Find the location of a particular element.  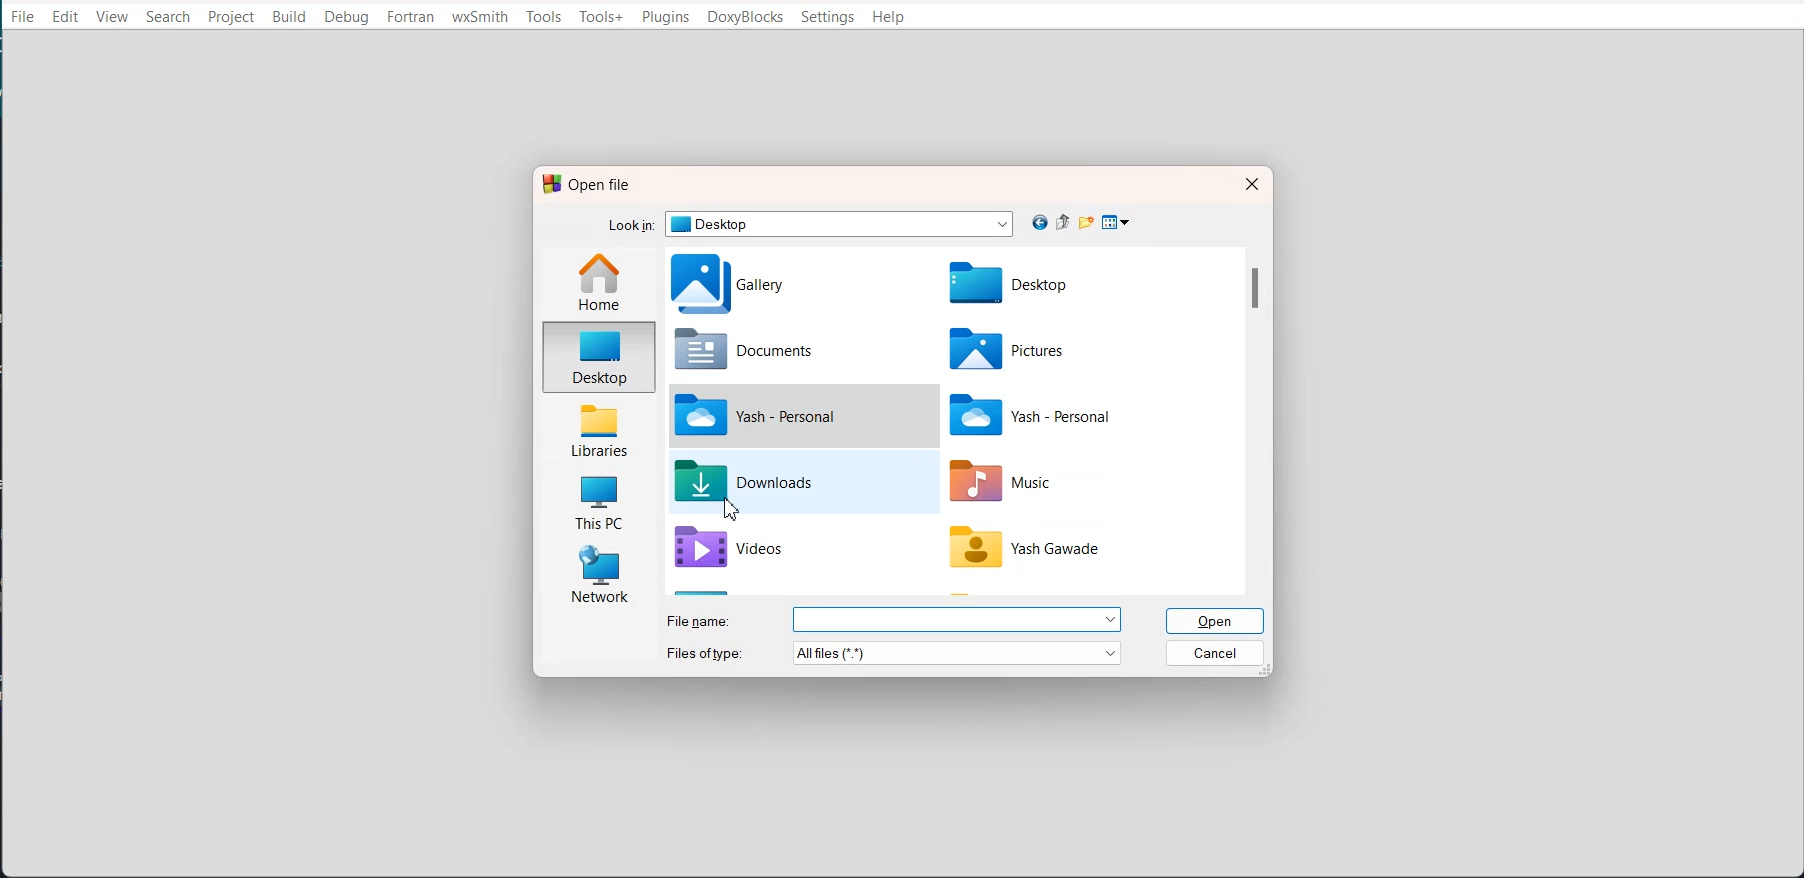

Vertical scroll bar is located at coordinates (1256, 410).